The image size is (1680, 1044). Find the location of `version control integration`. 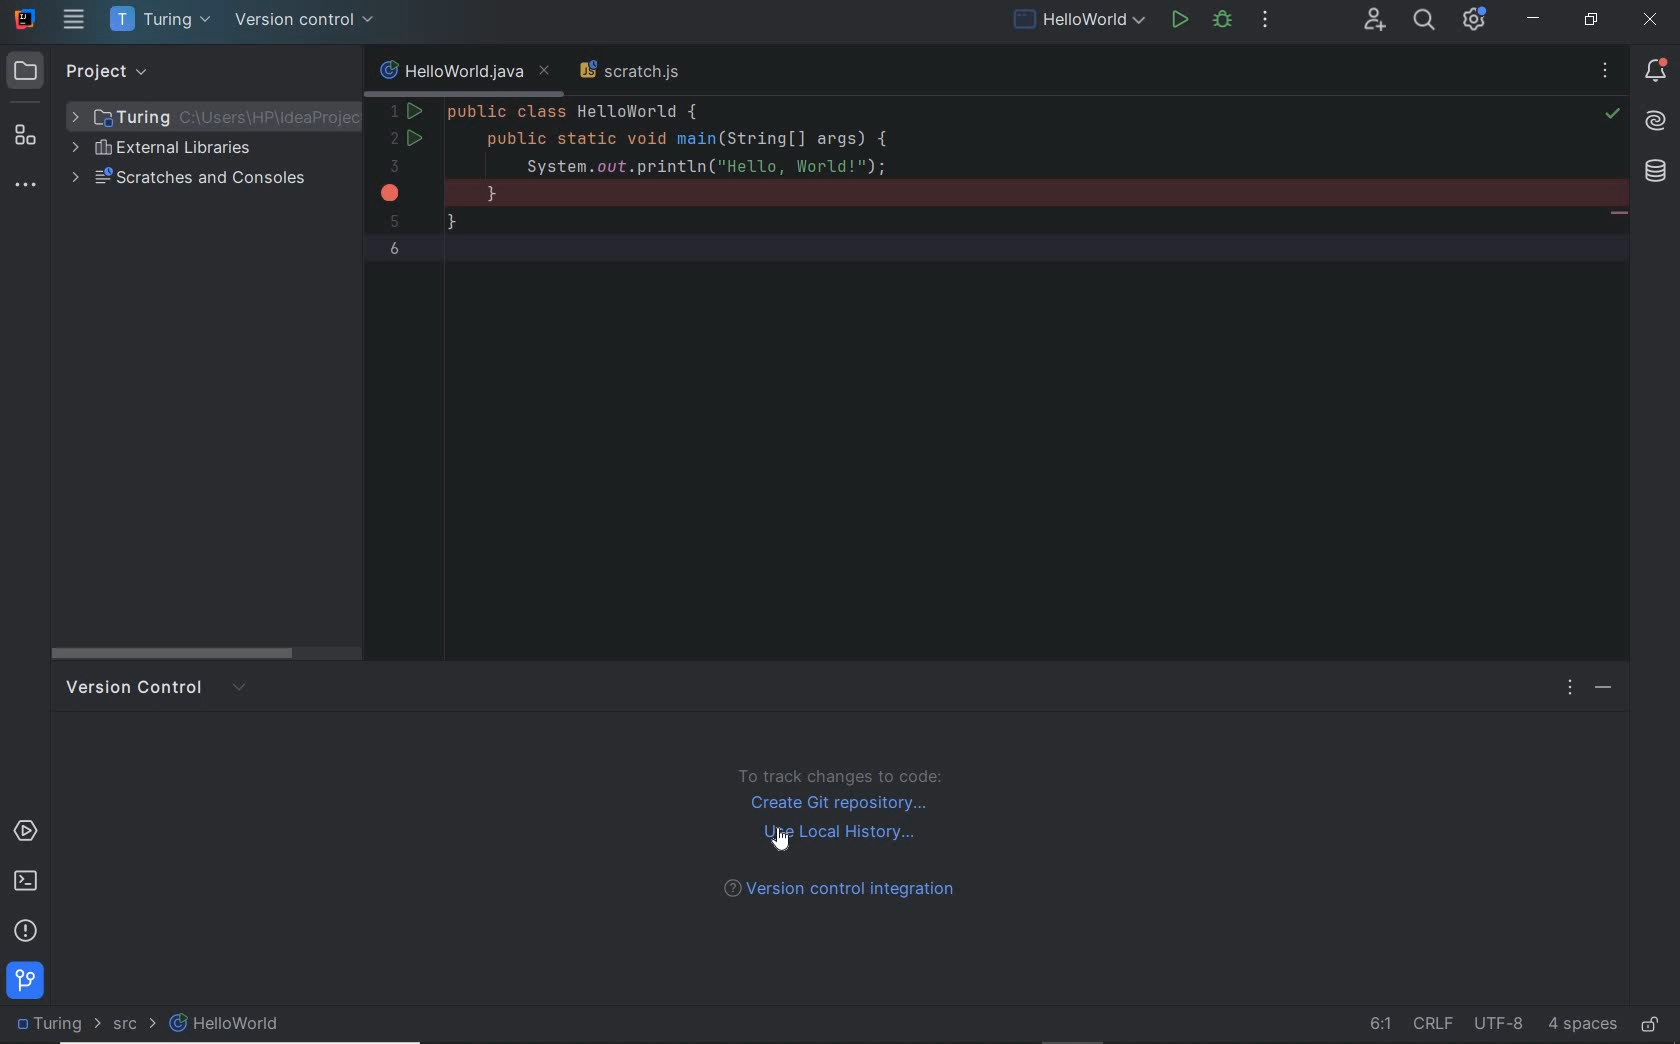

version control integration is located at coordinates (835, 888).